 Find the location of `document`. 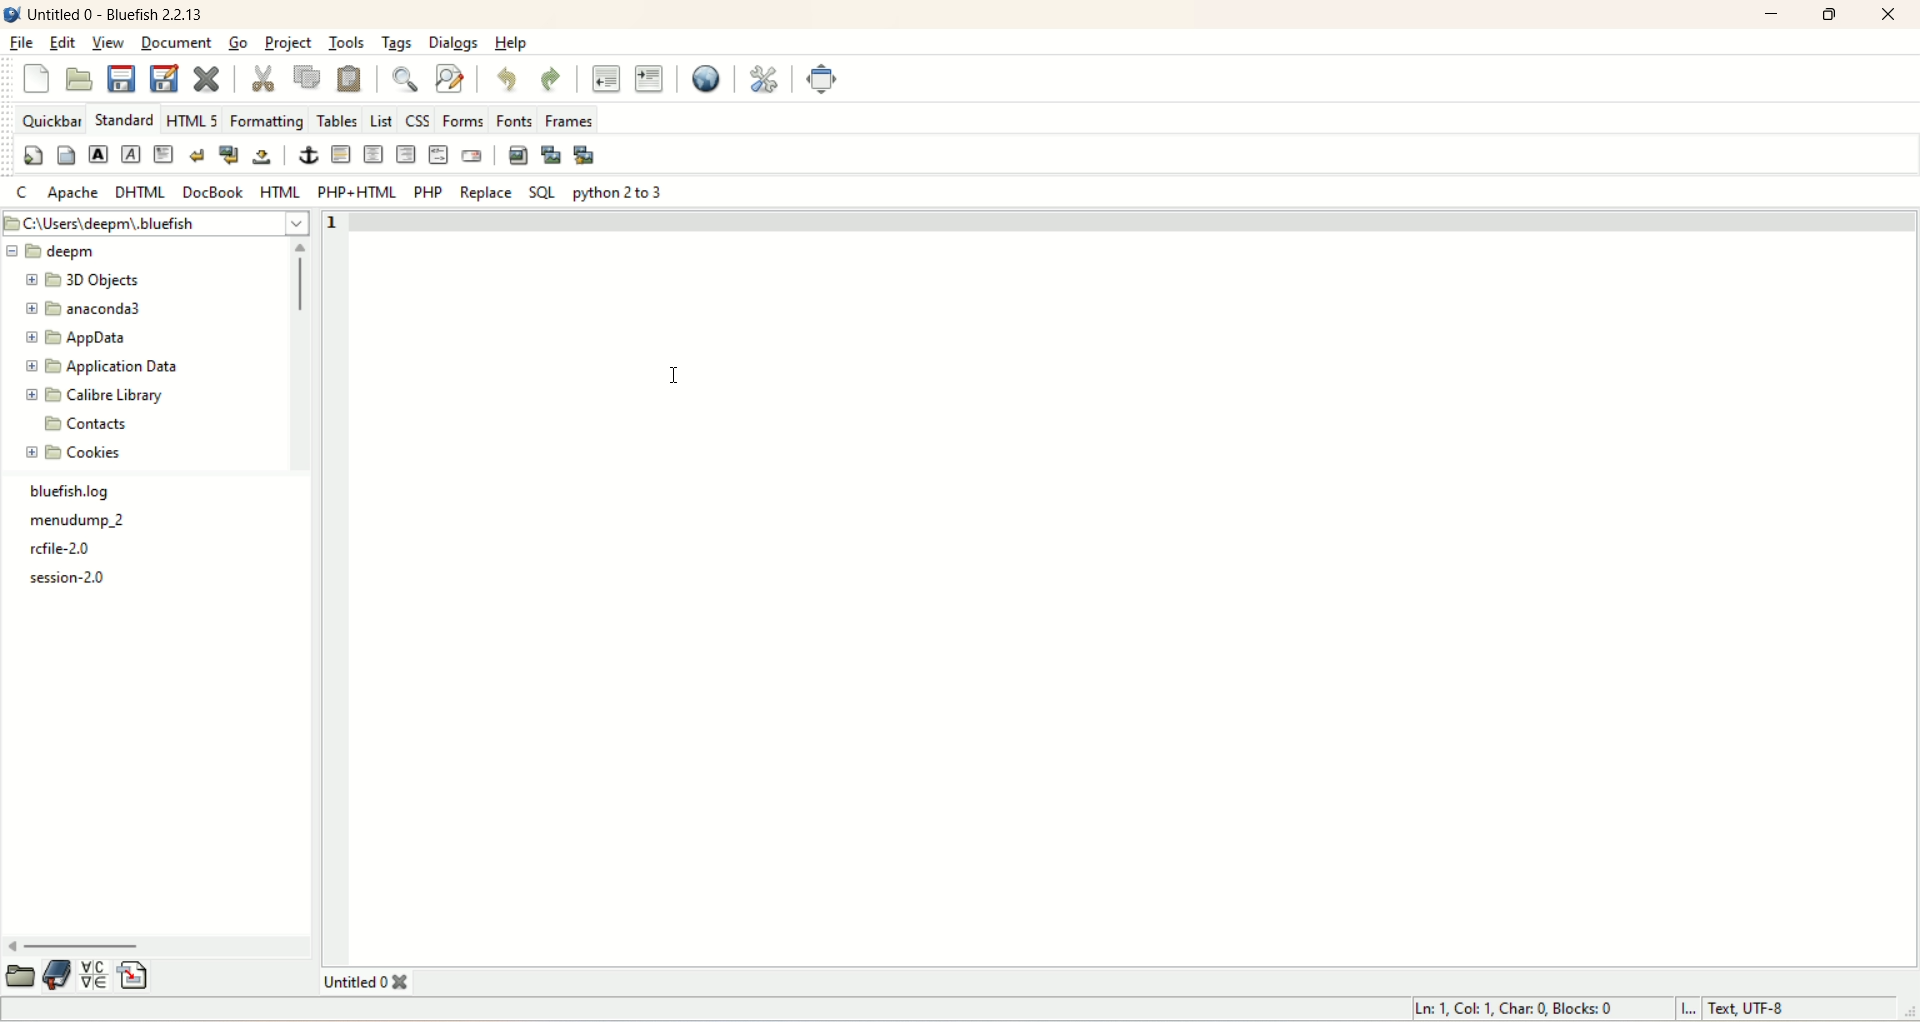

document is located at coordinates (178, 44).